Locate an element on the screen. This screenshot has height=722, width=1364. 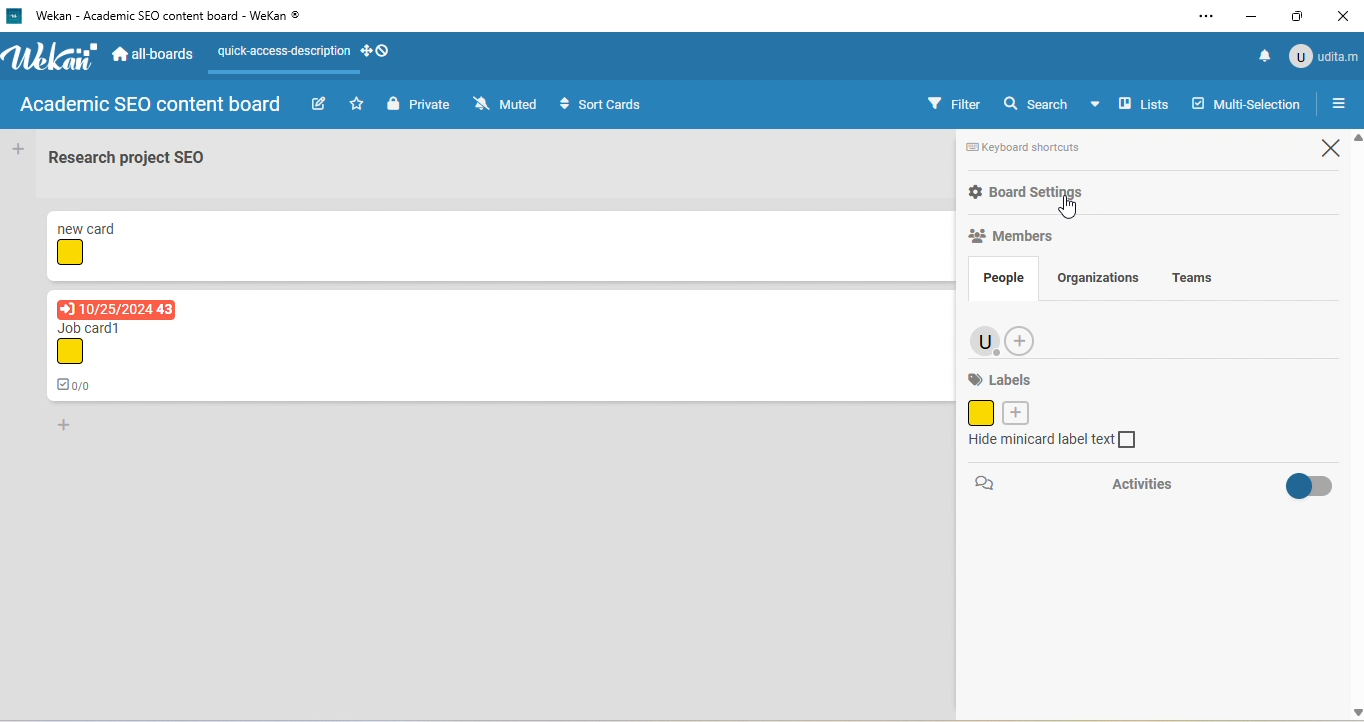
udita m is located at coordinates (1326, 58).